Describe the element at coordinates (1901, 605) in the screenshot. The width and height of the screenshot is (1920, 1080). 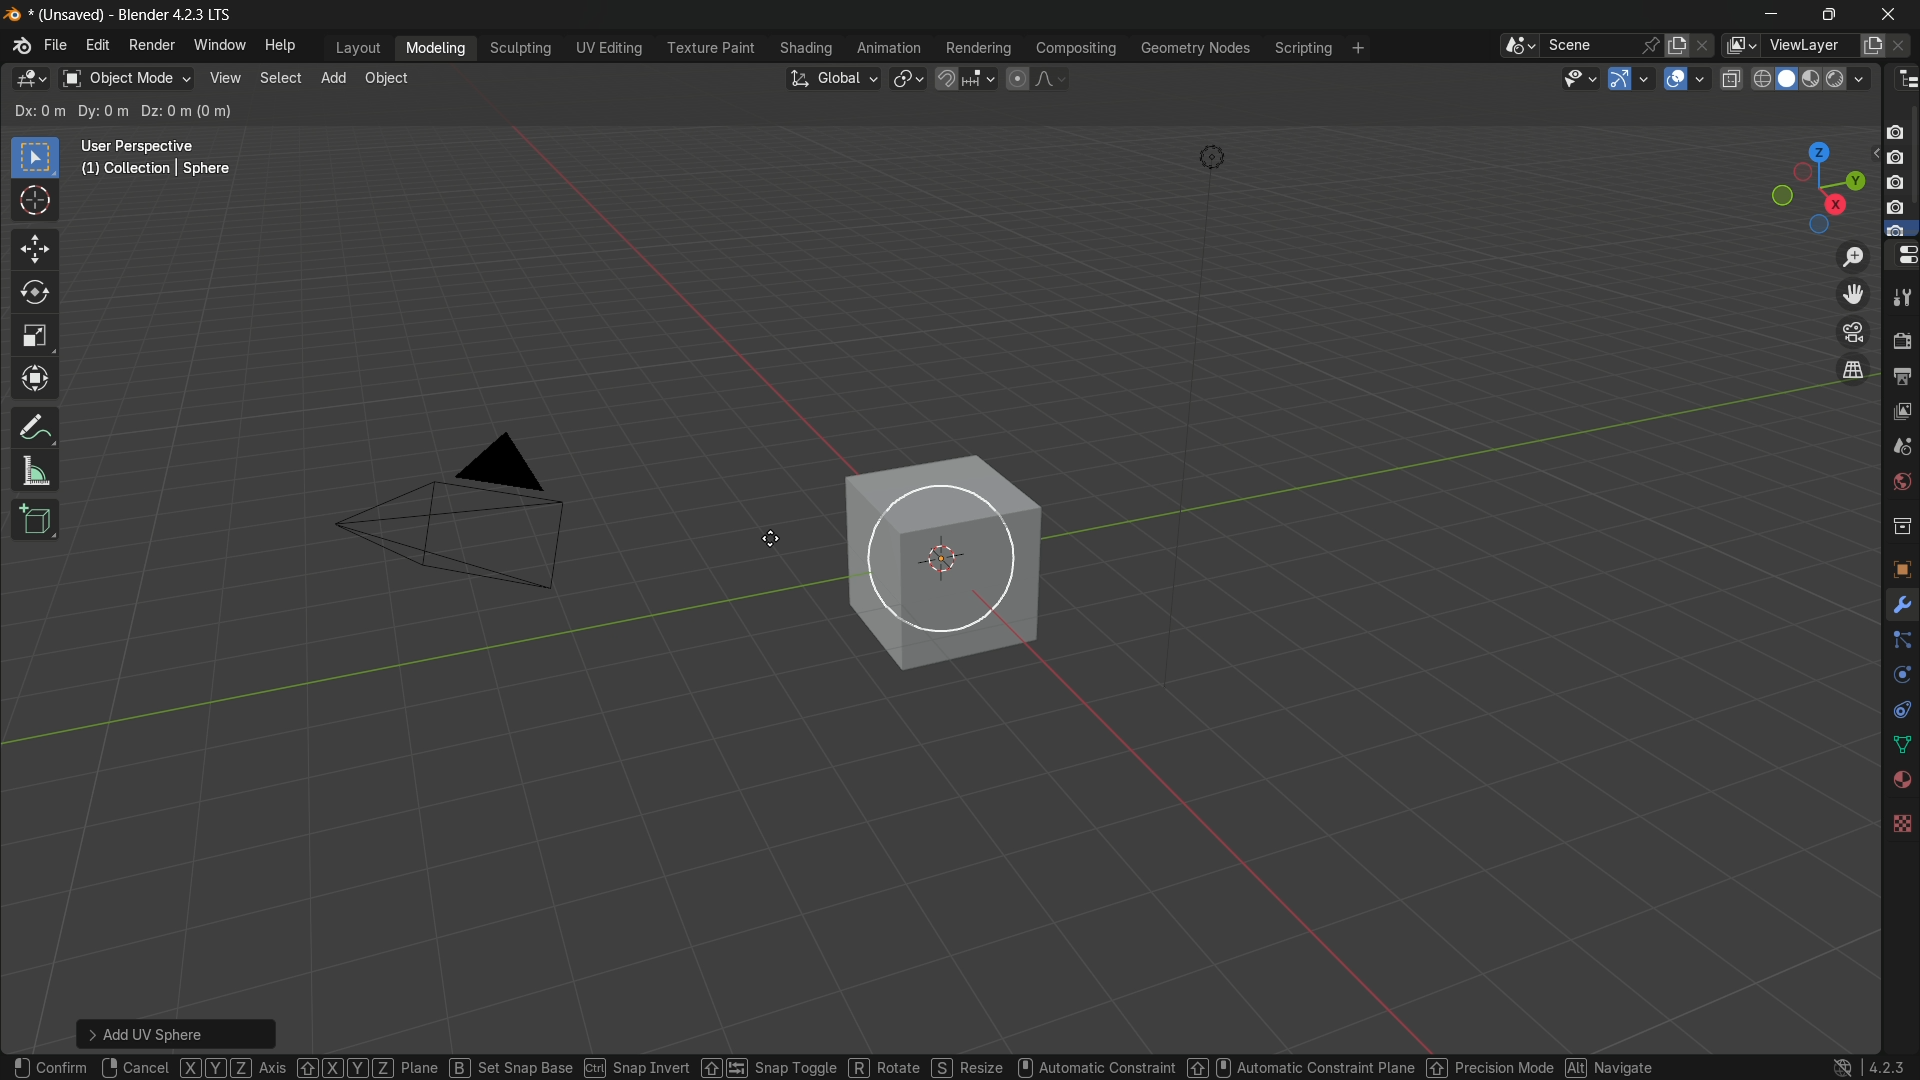
I see `Modifiers Tab` at that location.